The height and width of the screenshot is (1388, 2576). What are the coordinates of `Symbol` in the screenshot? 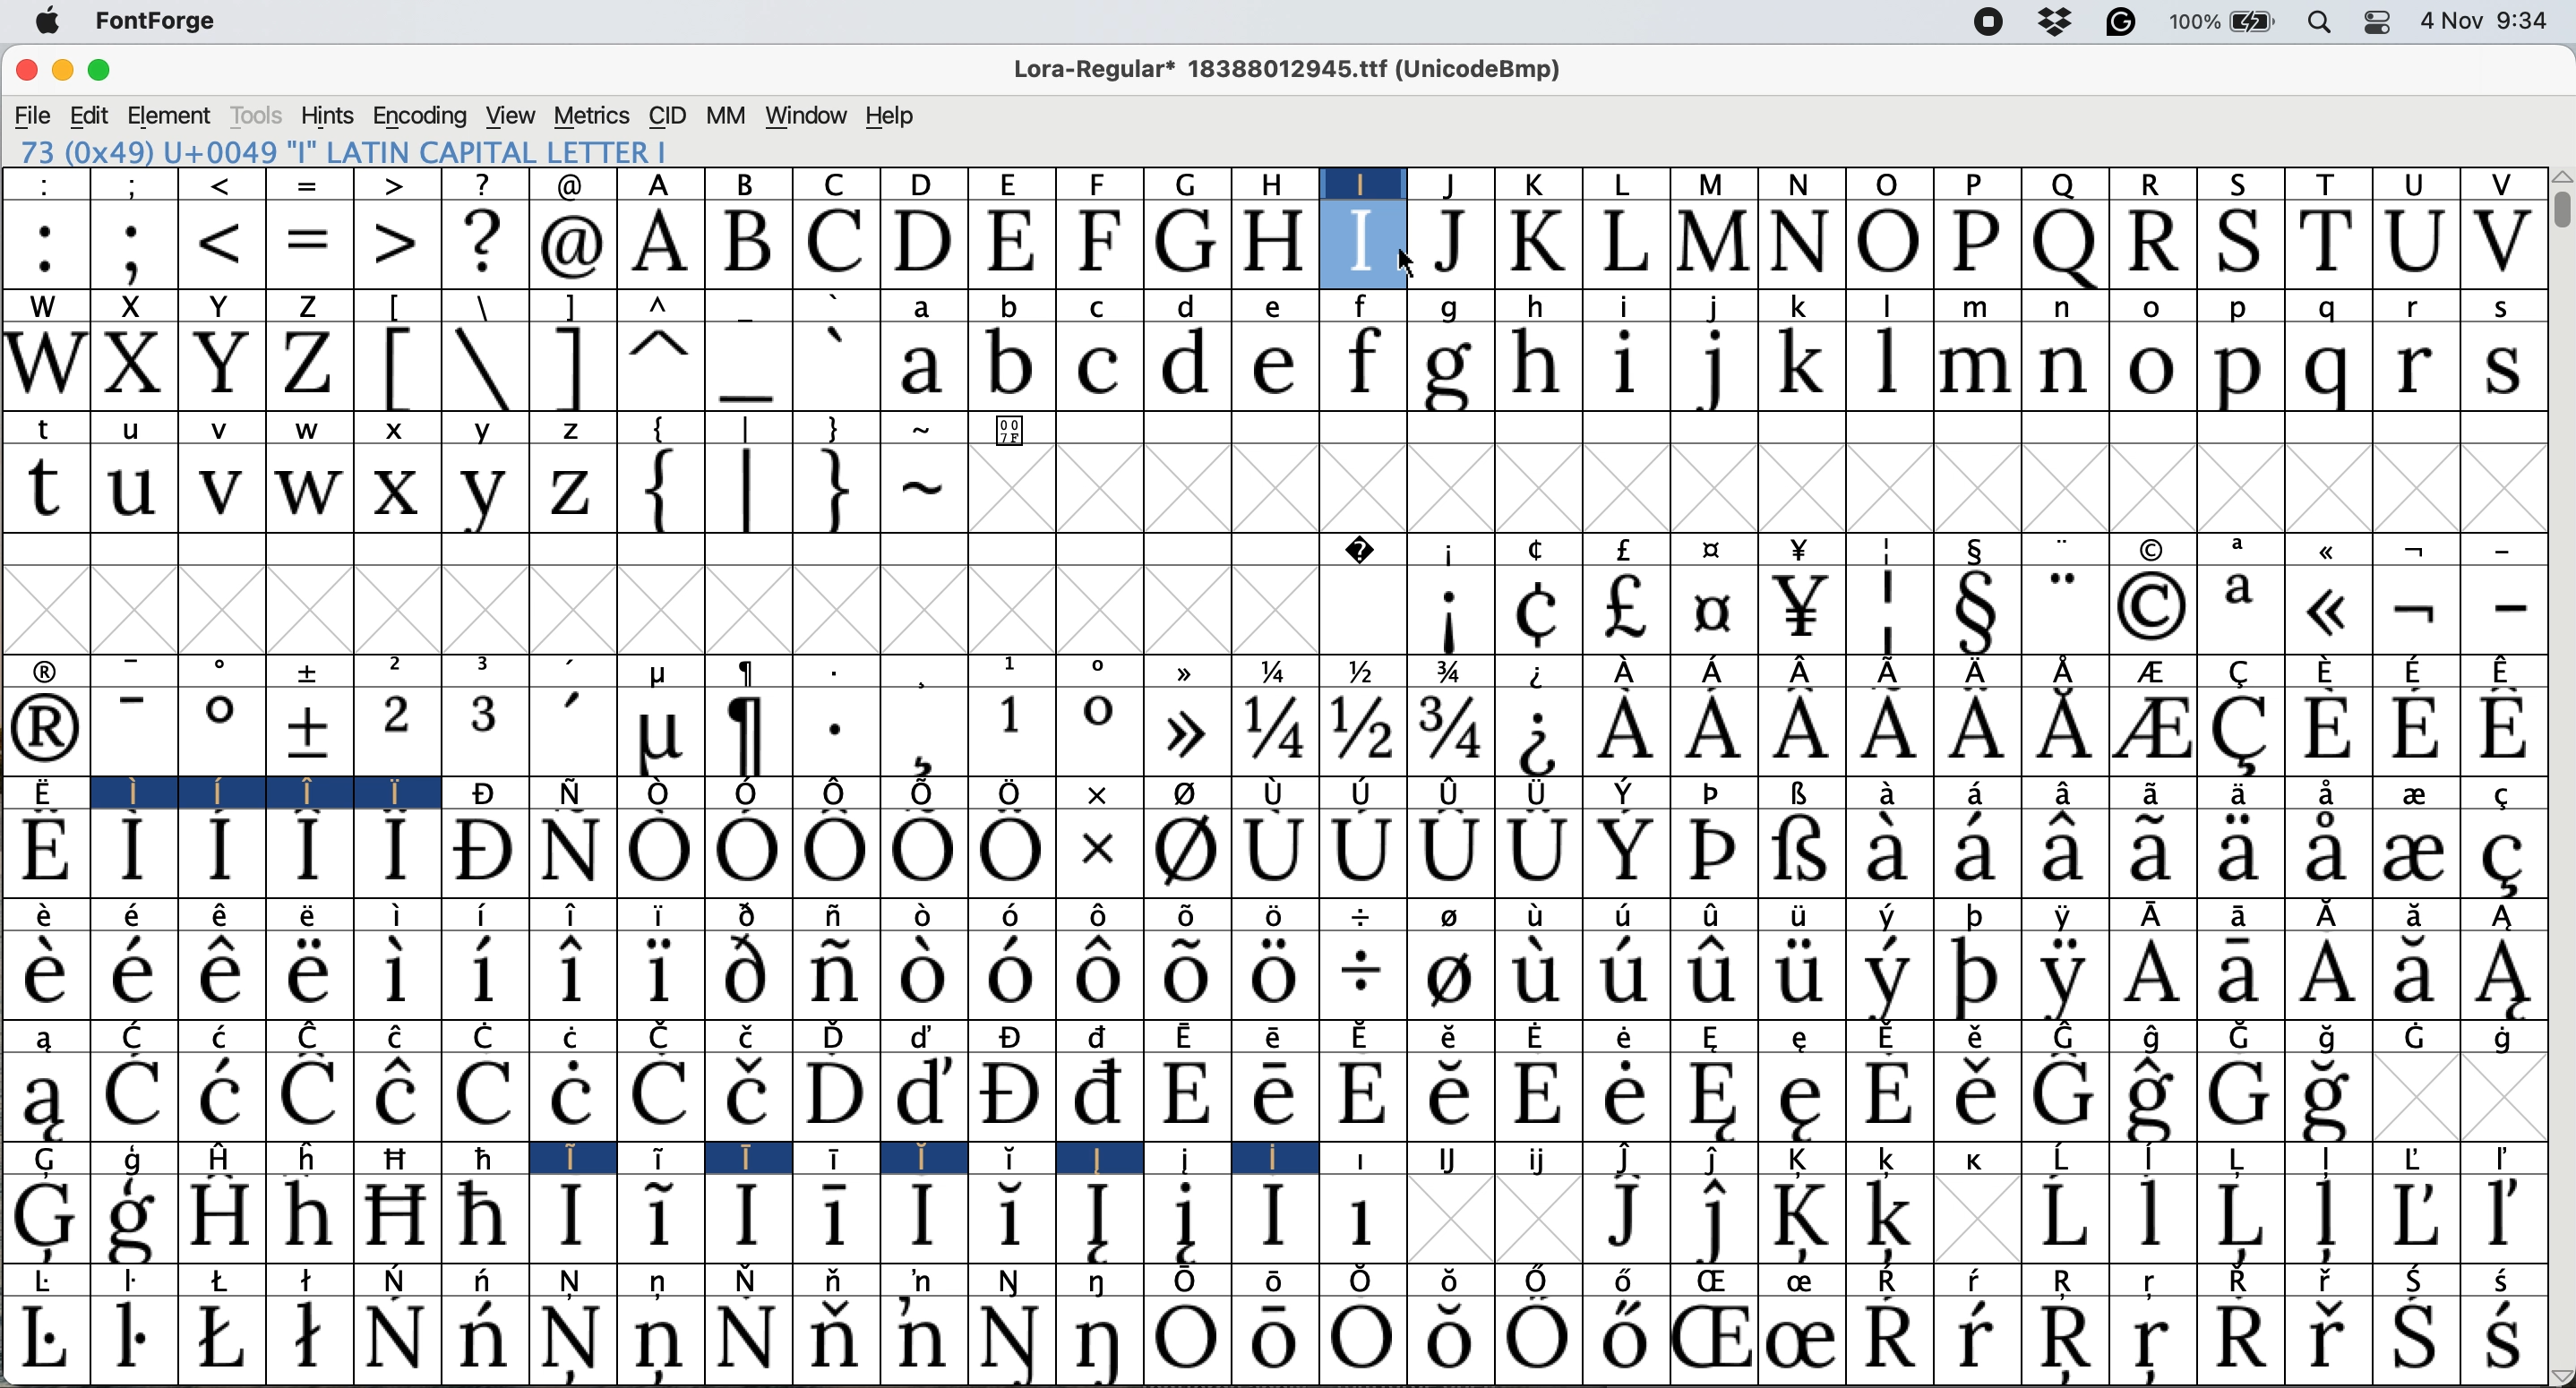 It's located at (751, 792).